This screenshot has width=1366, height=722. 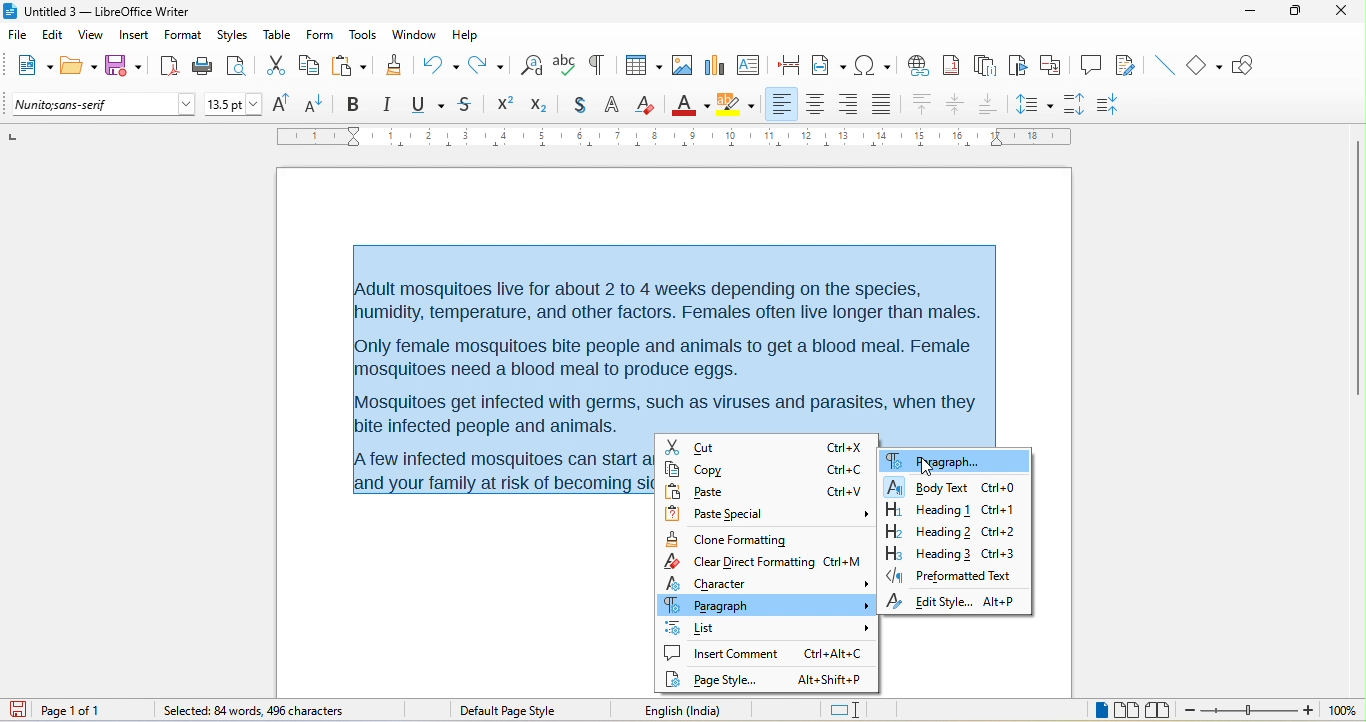 I want to click on redo, so click(x=491, y=64).